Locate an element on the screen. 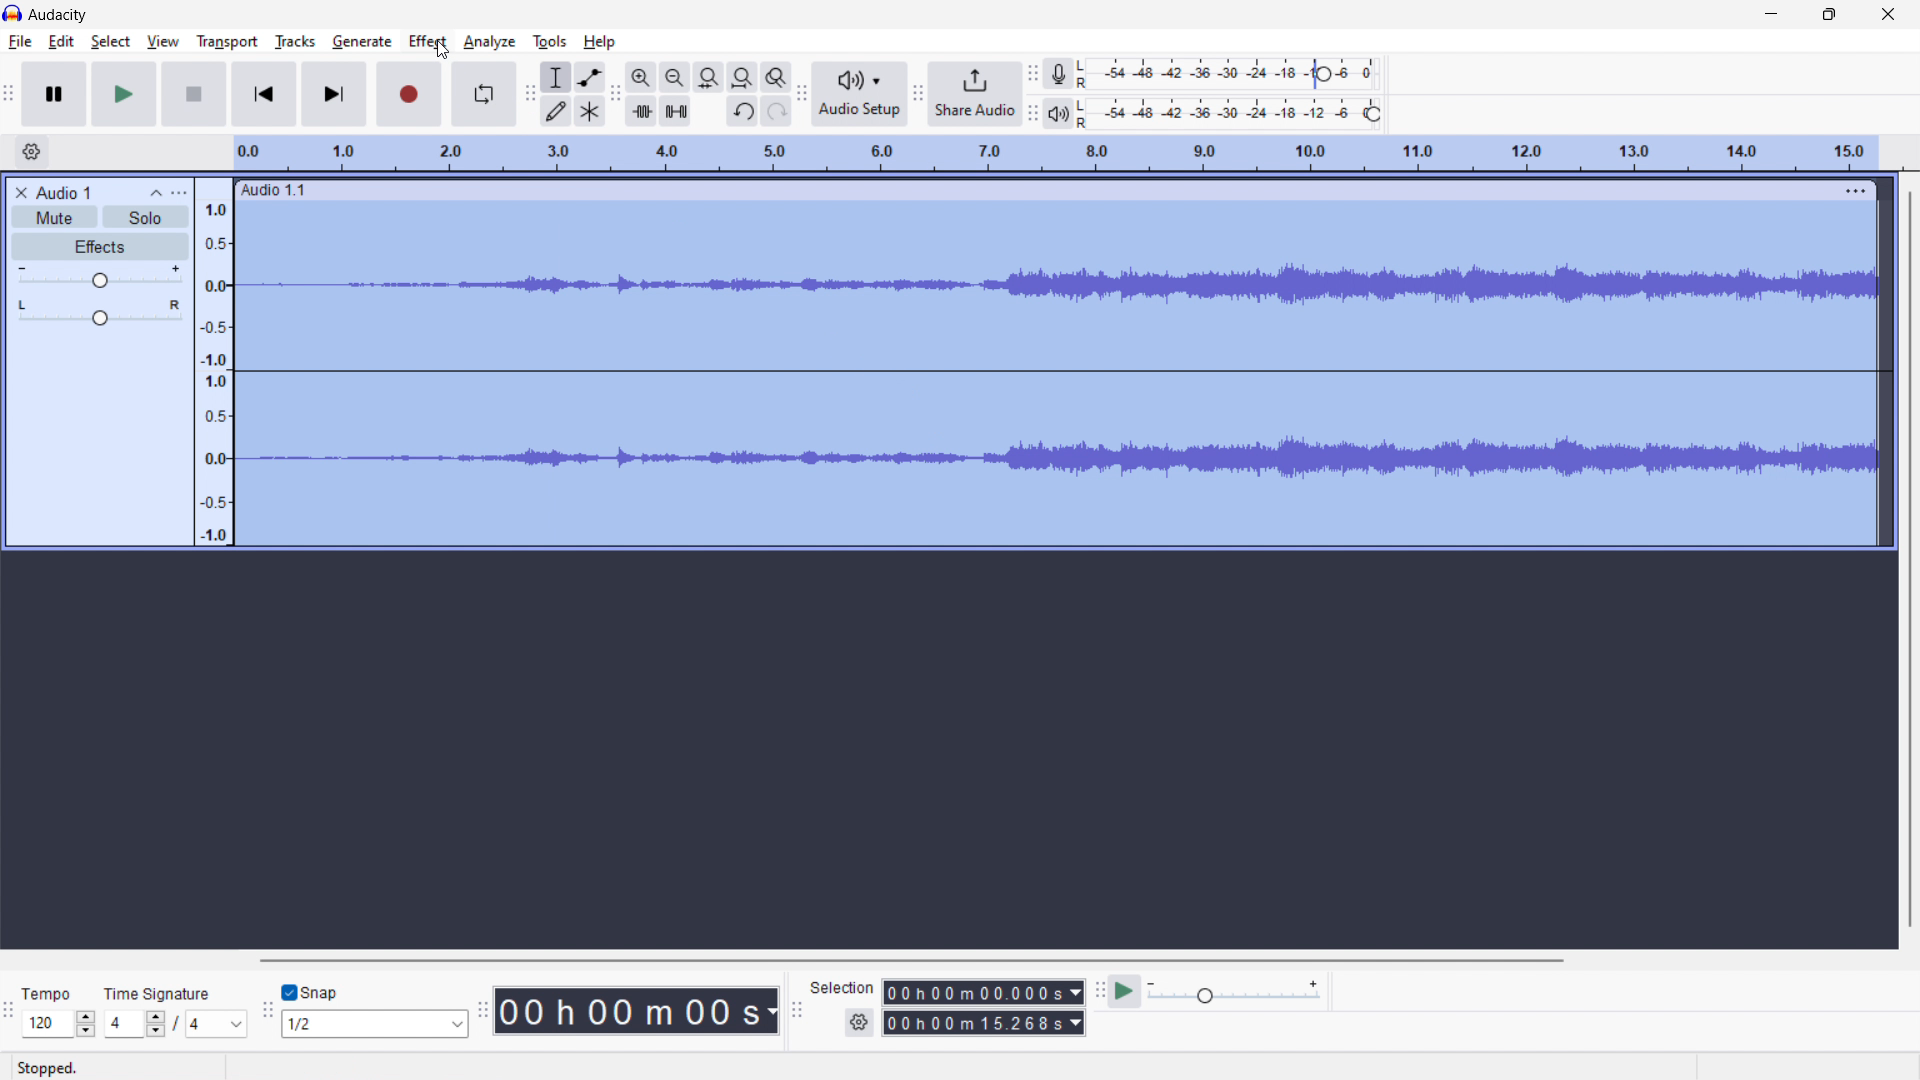 The height and width of the screenshot is (1080, 1920). redo is located at coordinates (777, 110).